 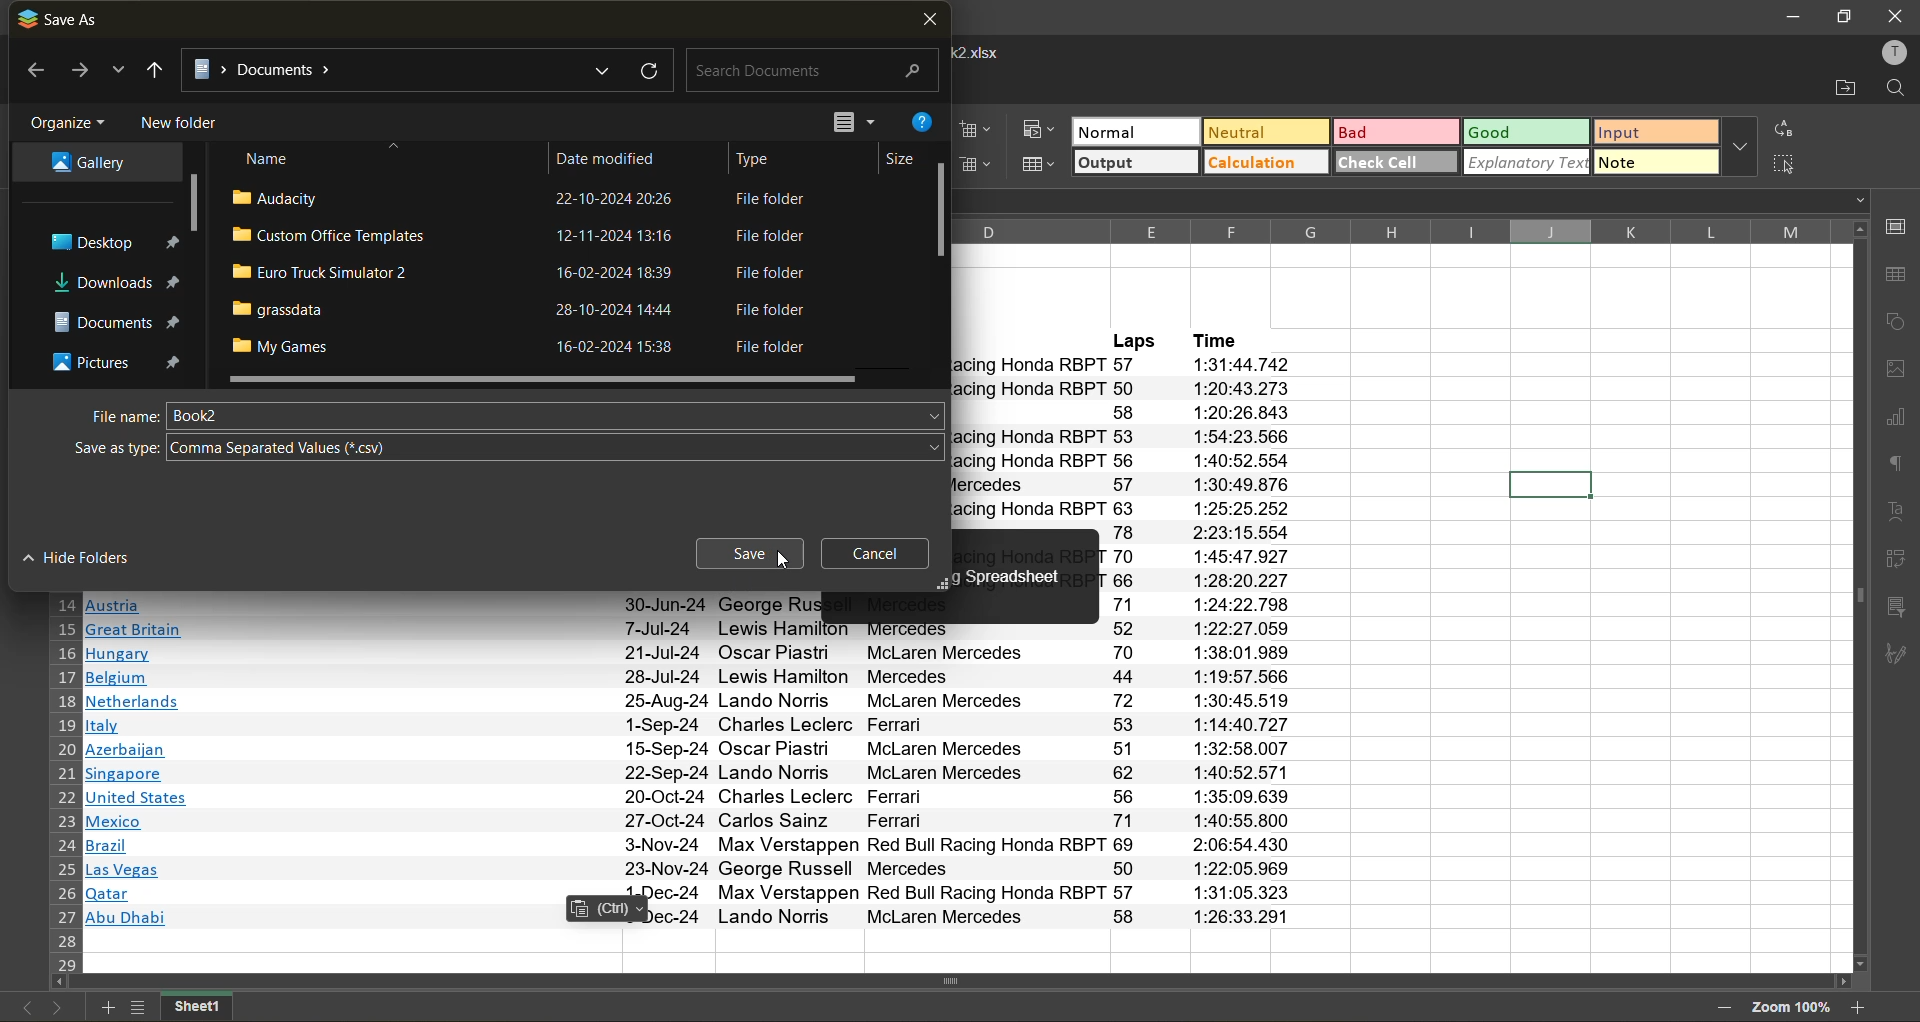 I want to click on table, so click(x=1897, y=278).